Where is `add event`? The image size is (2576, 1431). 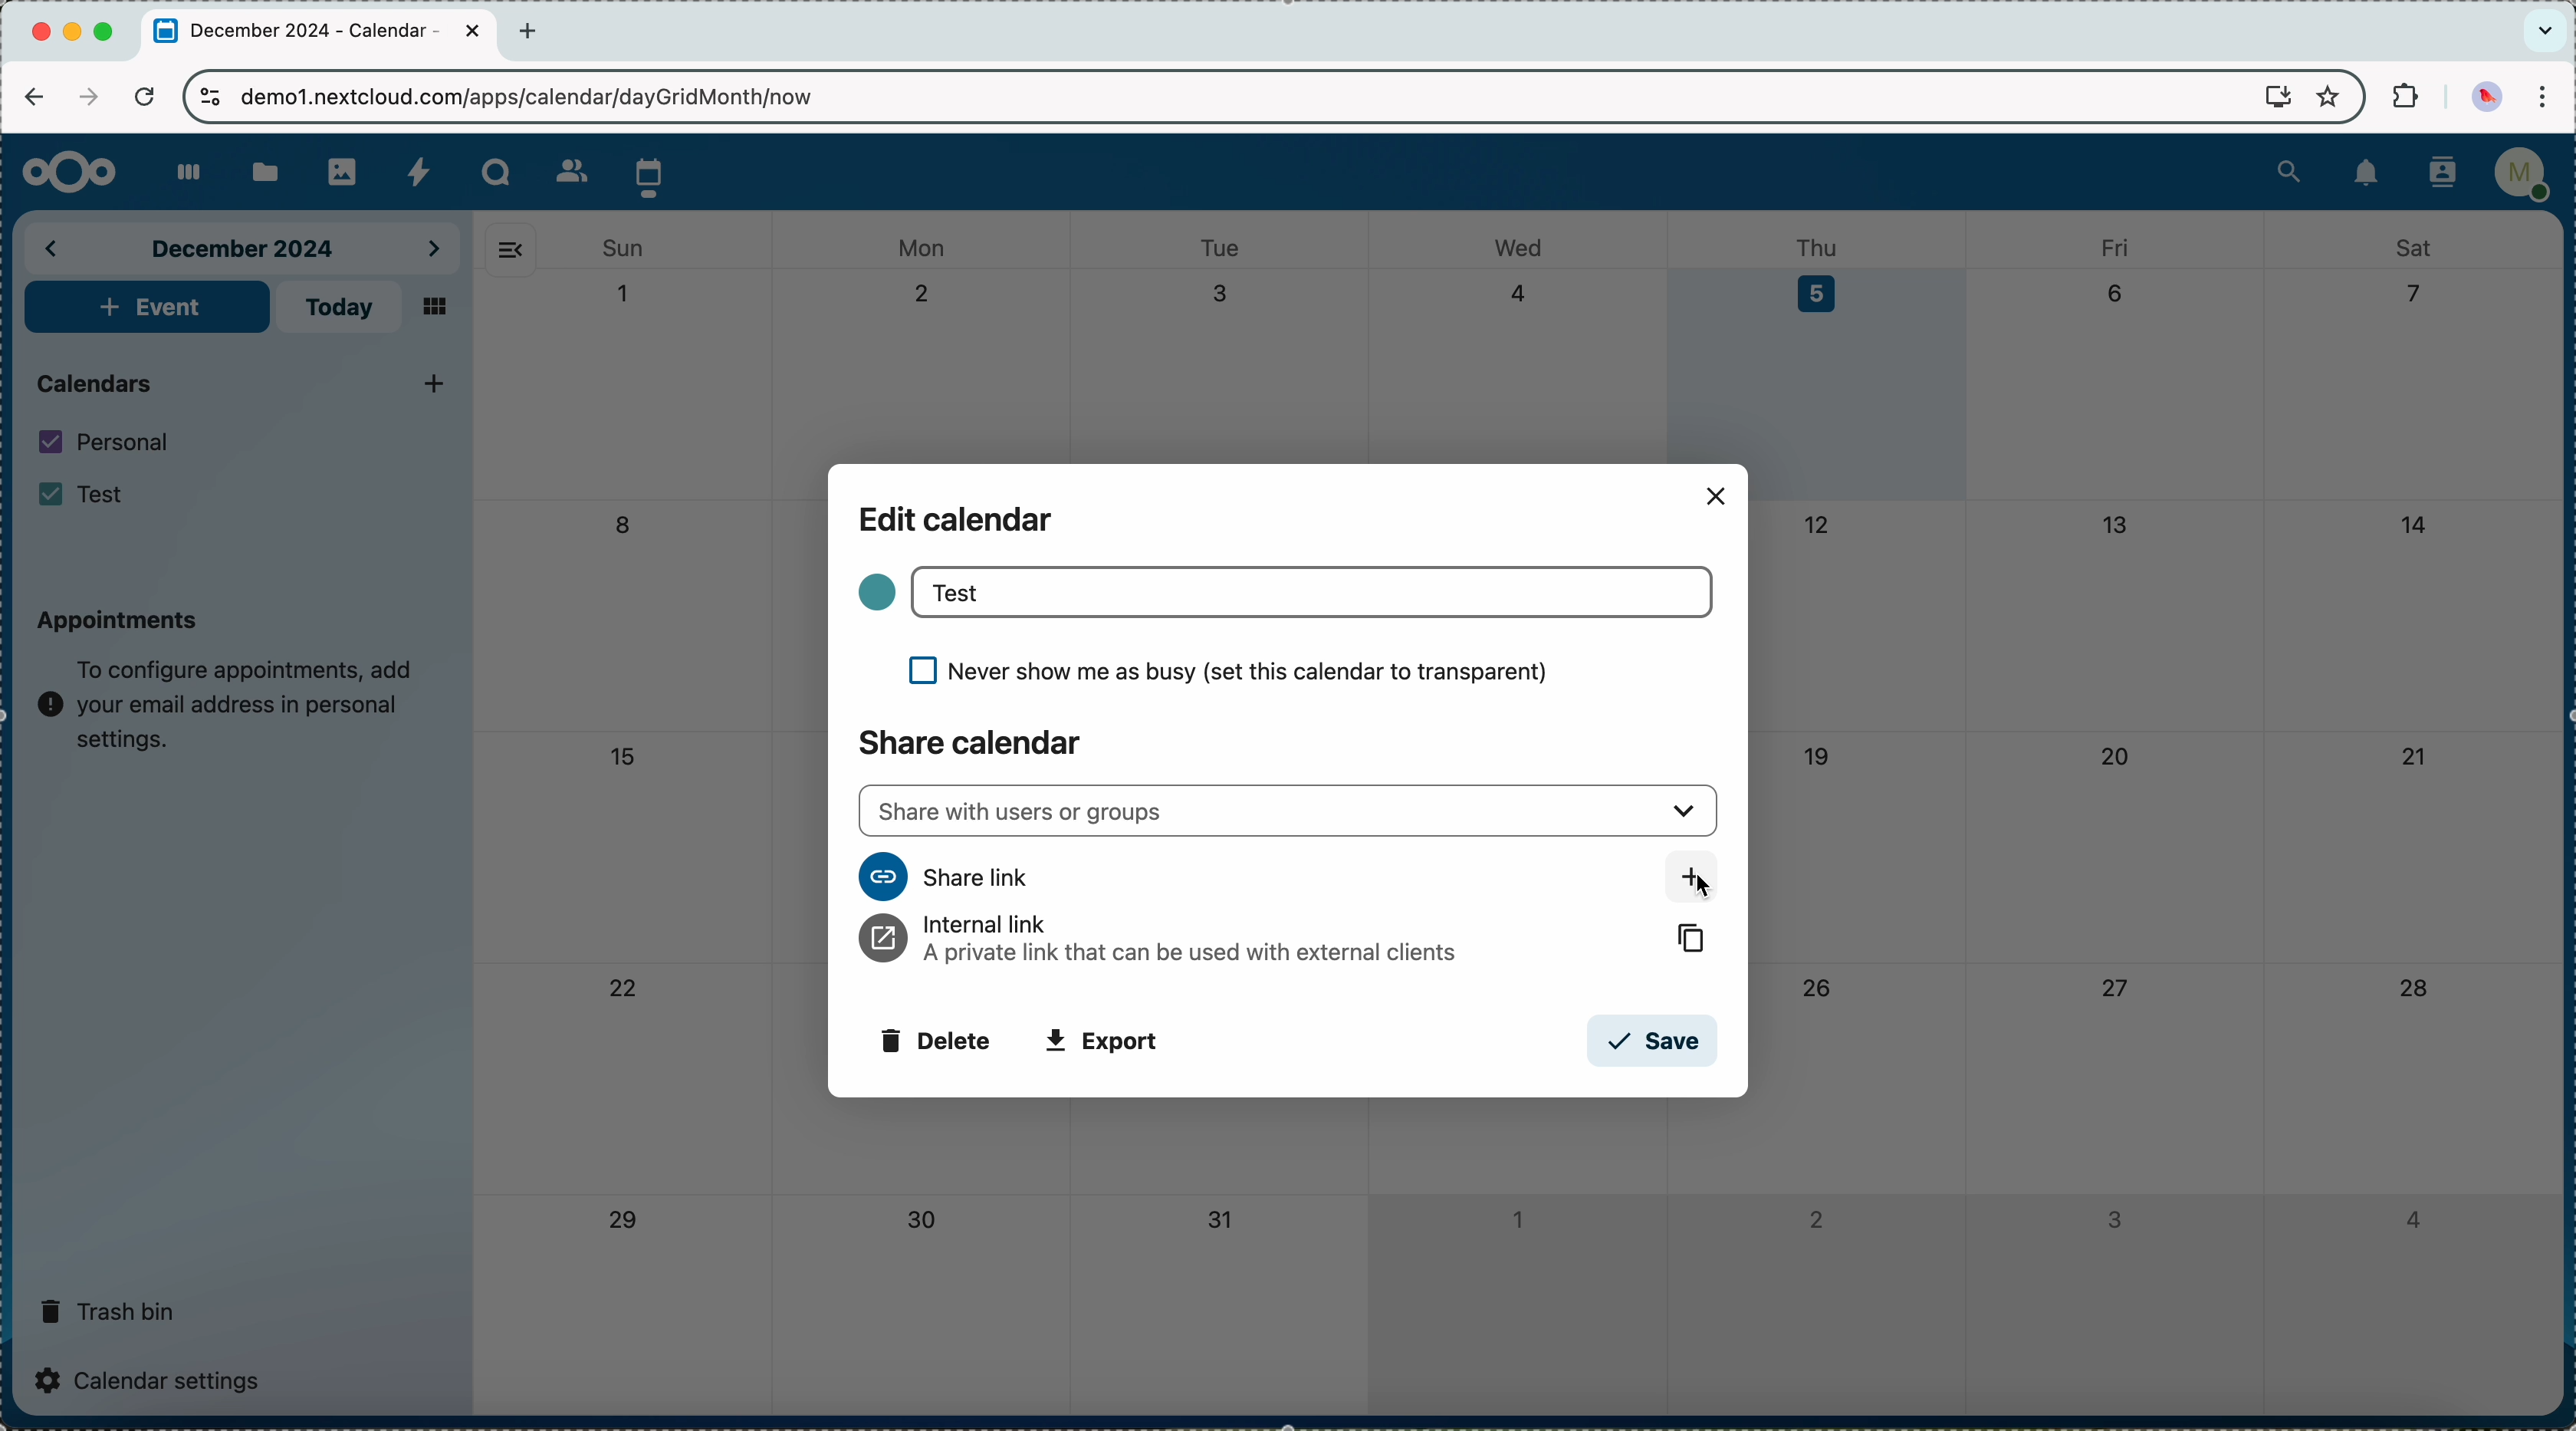
add event is located at coordinates (146, 307).